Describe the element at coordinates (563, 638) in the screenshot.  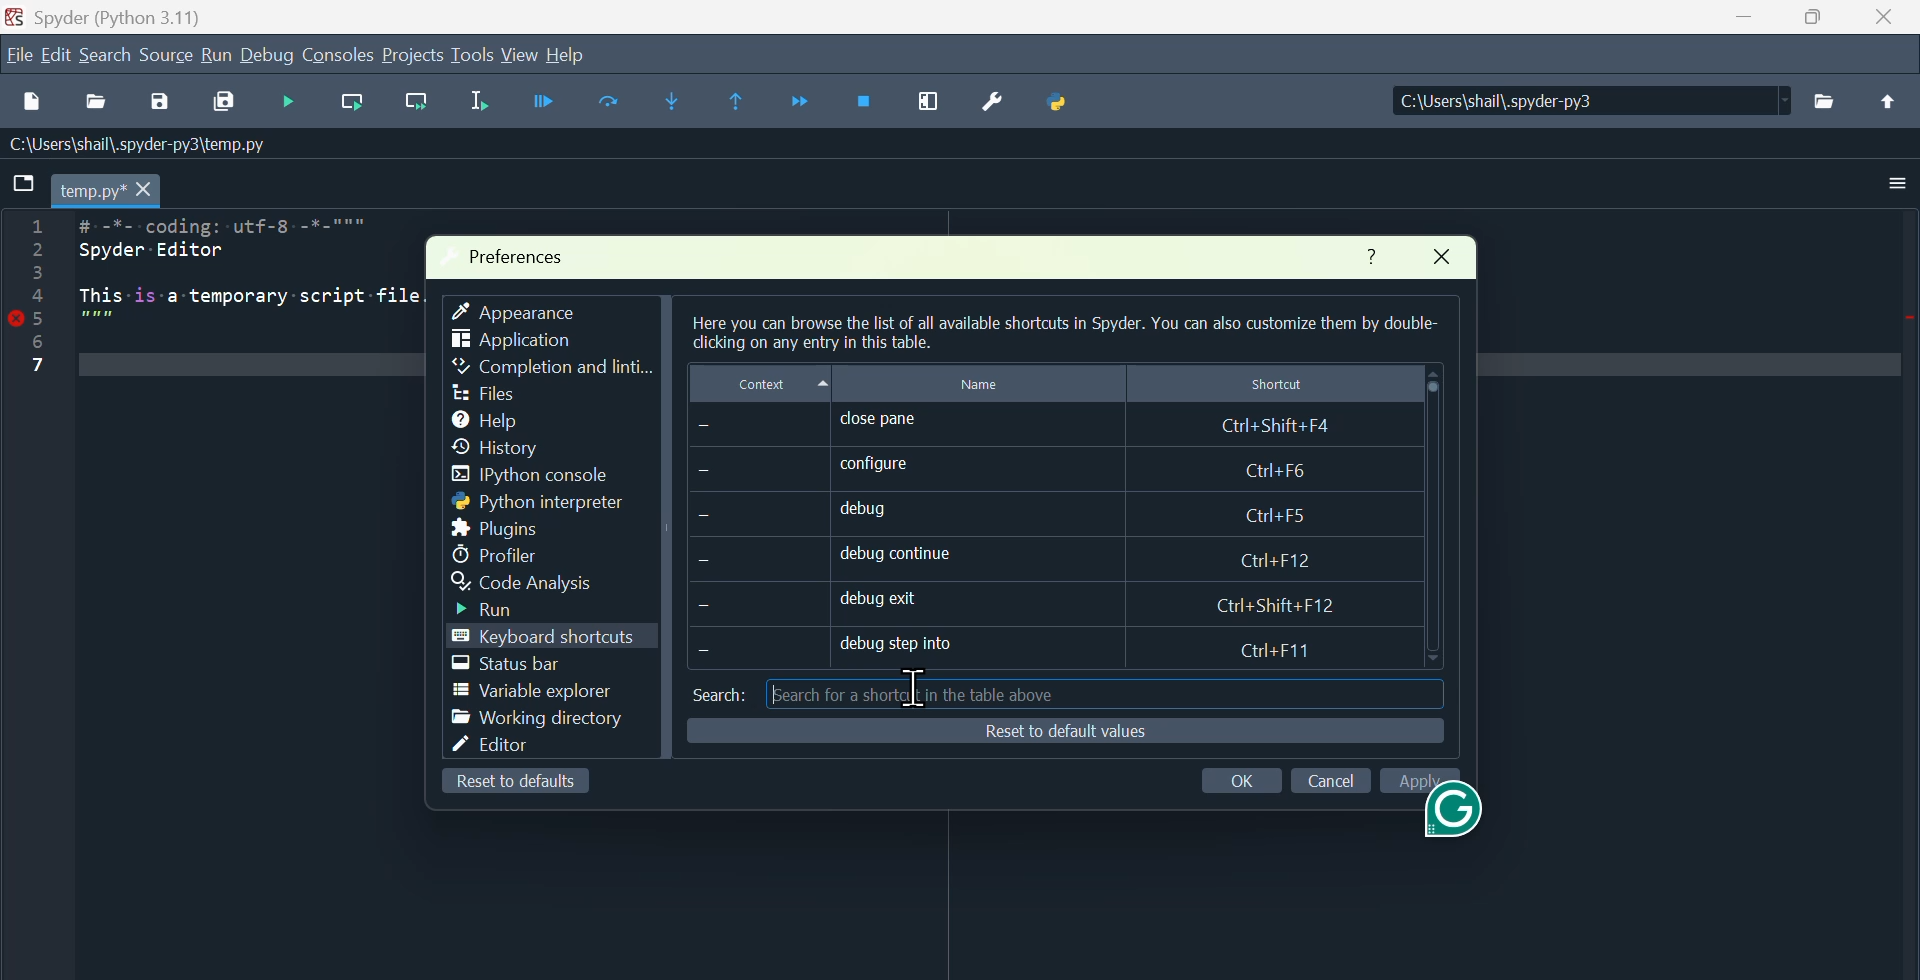
I see `Keyboard shortcuts` at that location.